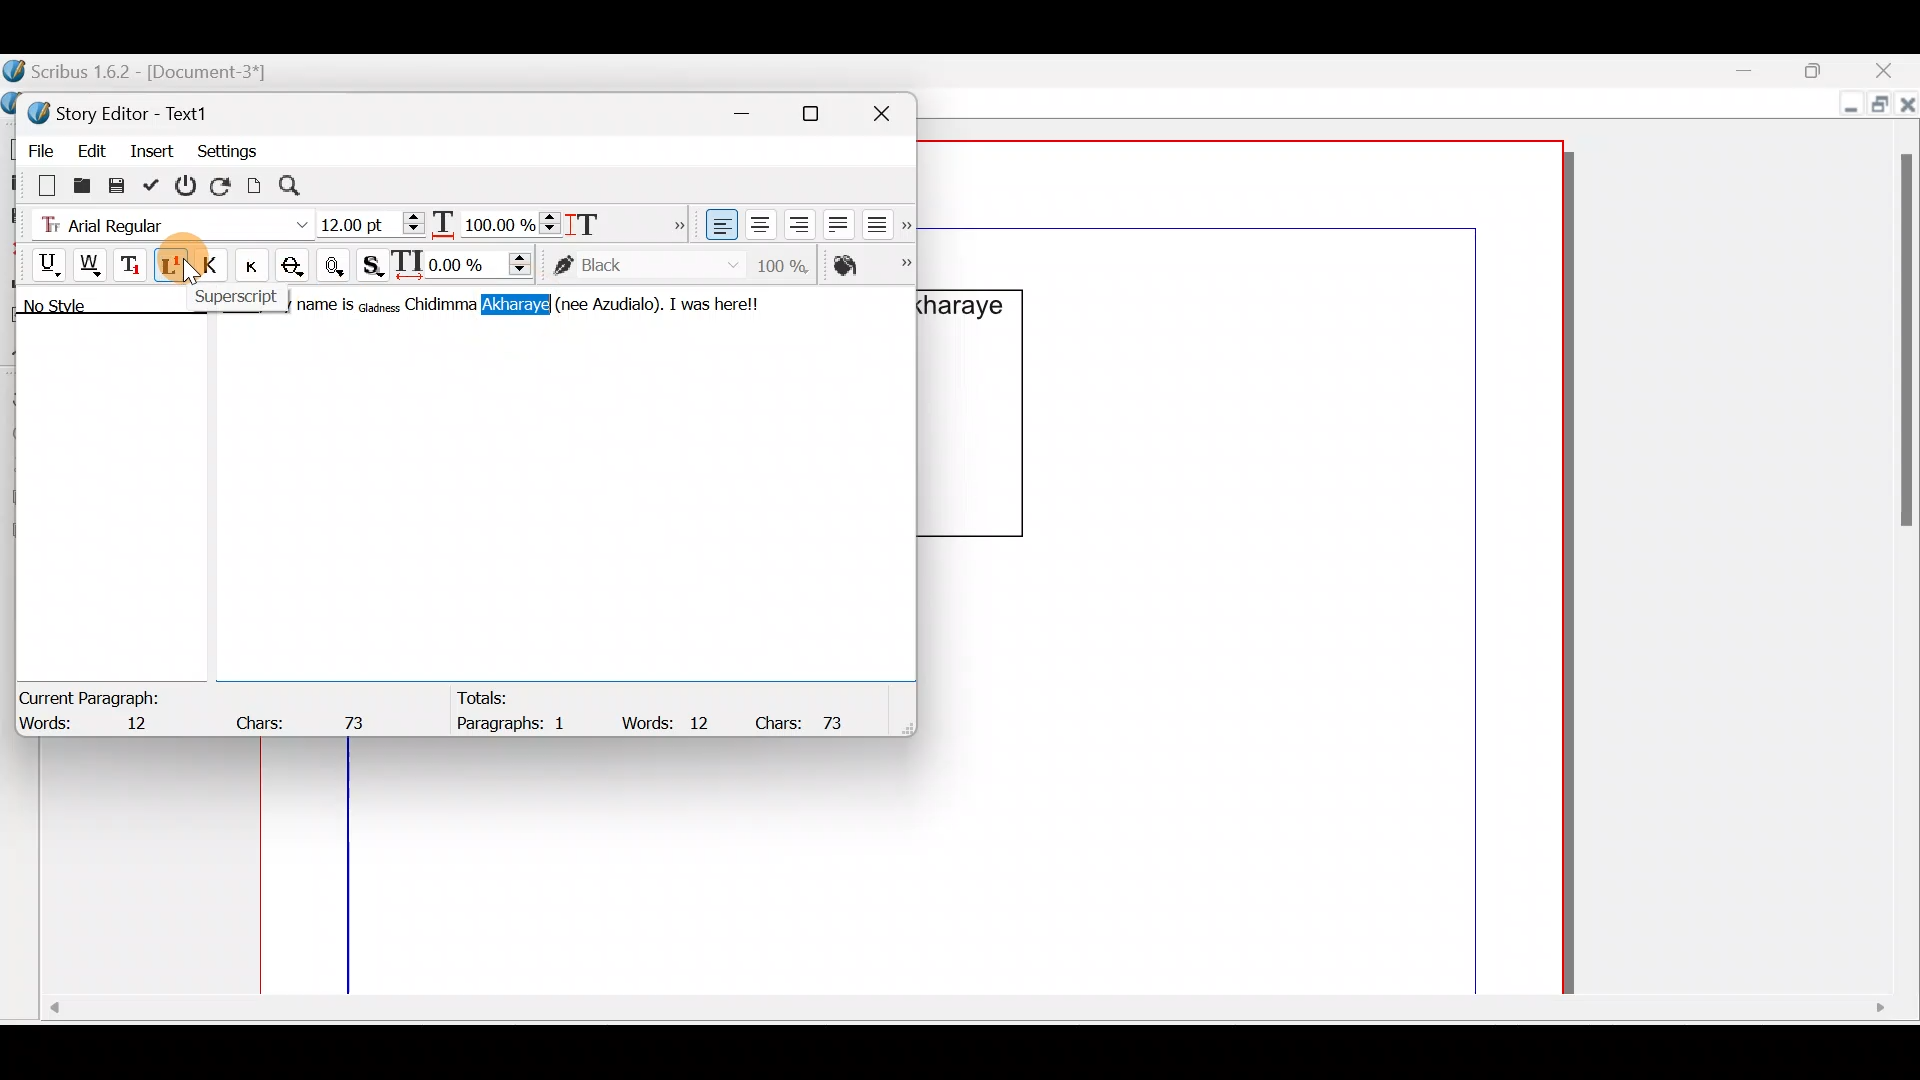  I want to click on Shadowed text, so click(375, 263).